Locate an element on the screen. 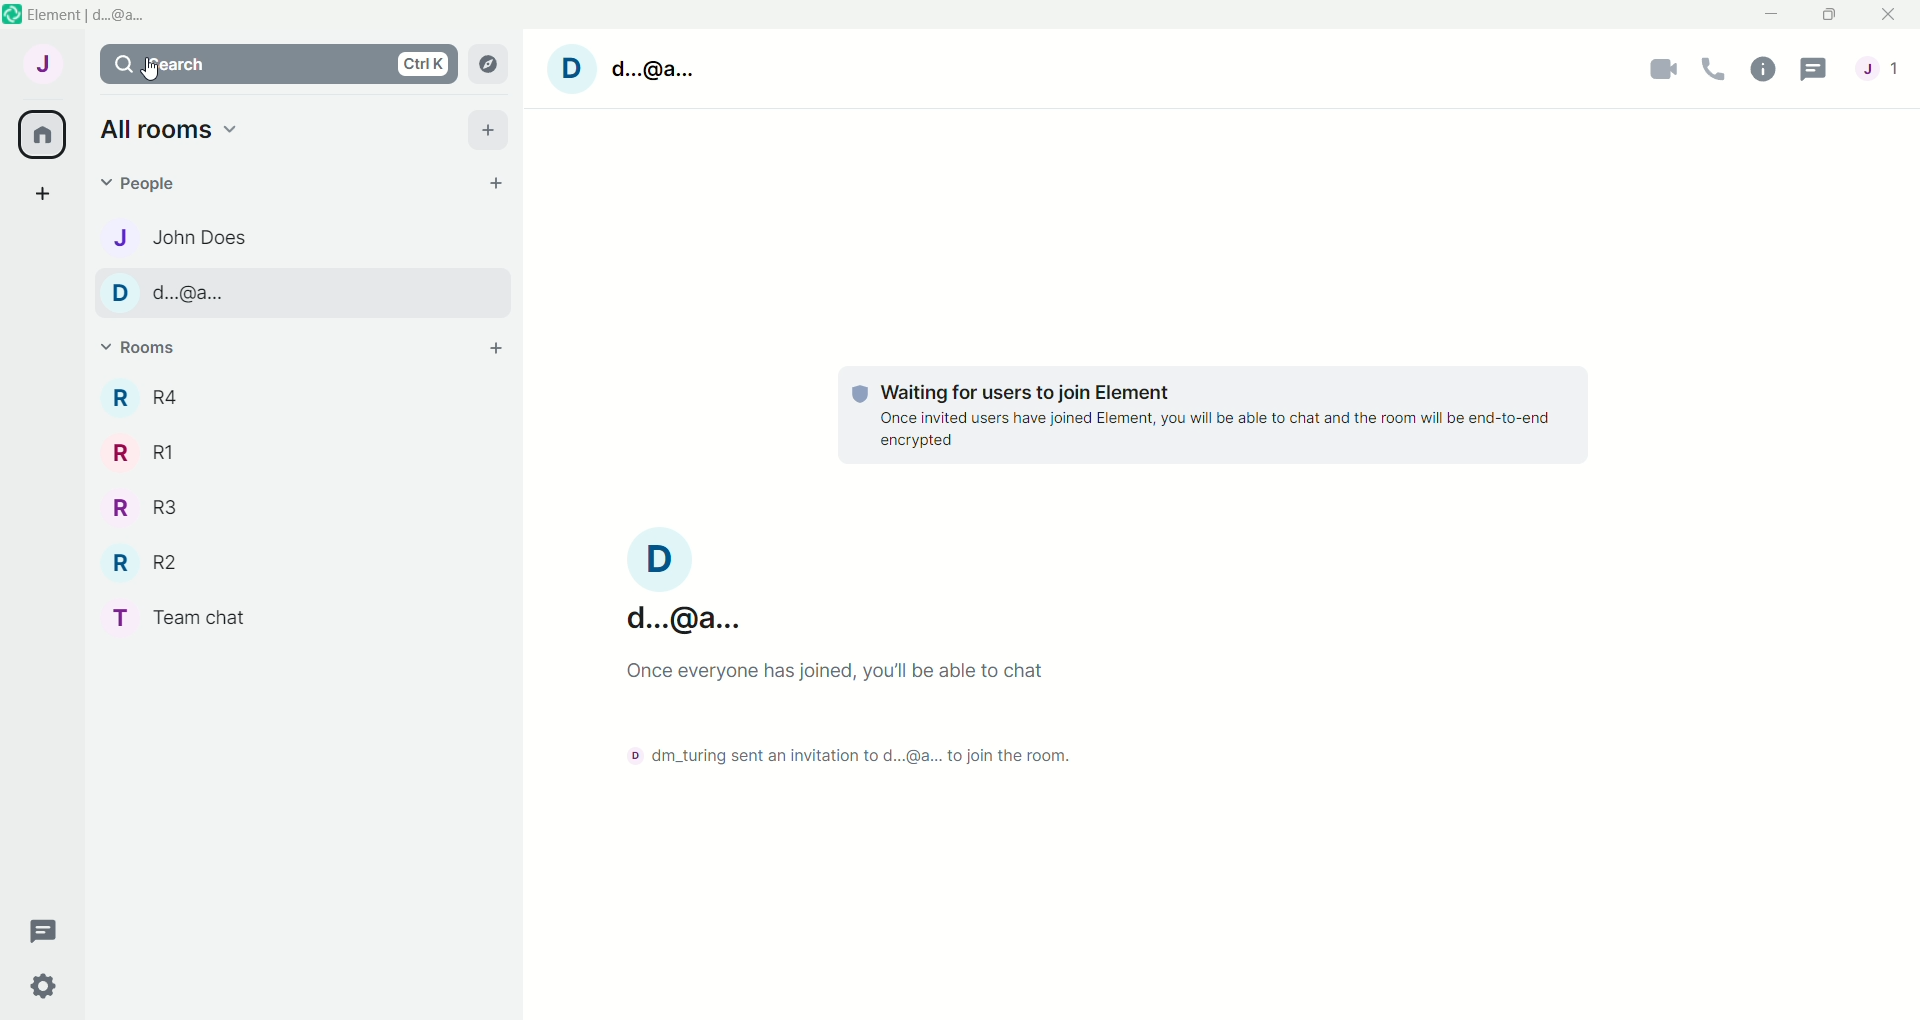  waiting for users to join element is located at coordinates (1215, 420).